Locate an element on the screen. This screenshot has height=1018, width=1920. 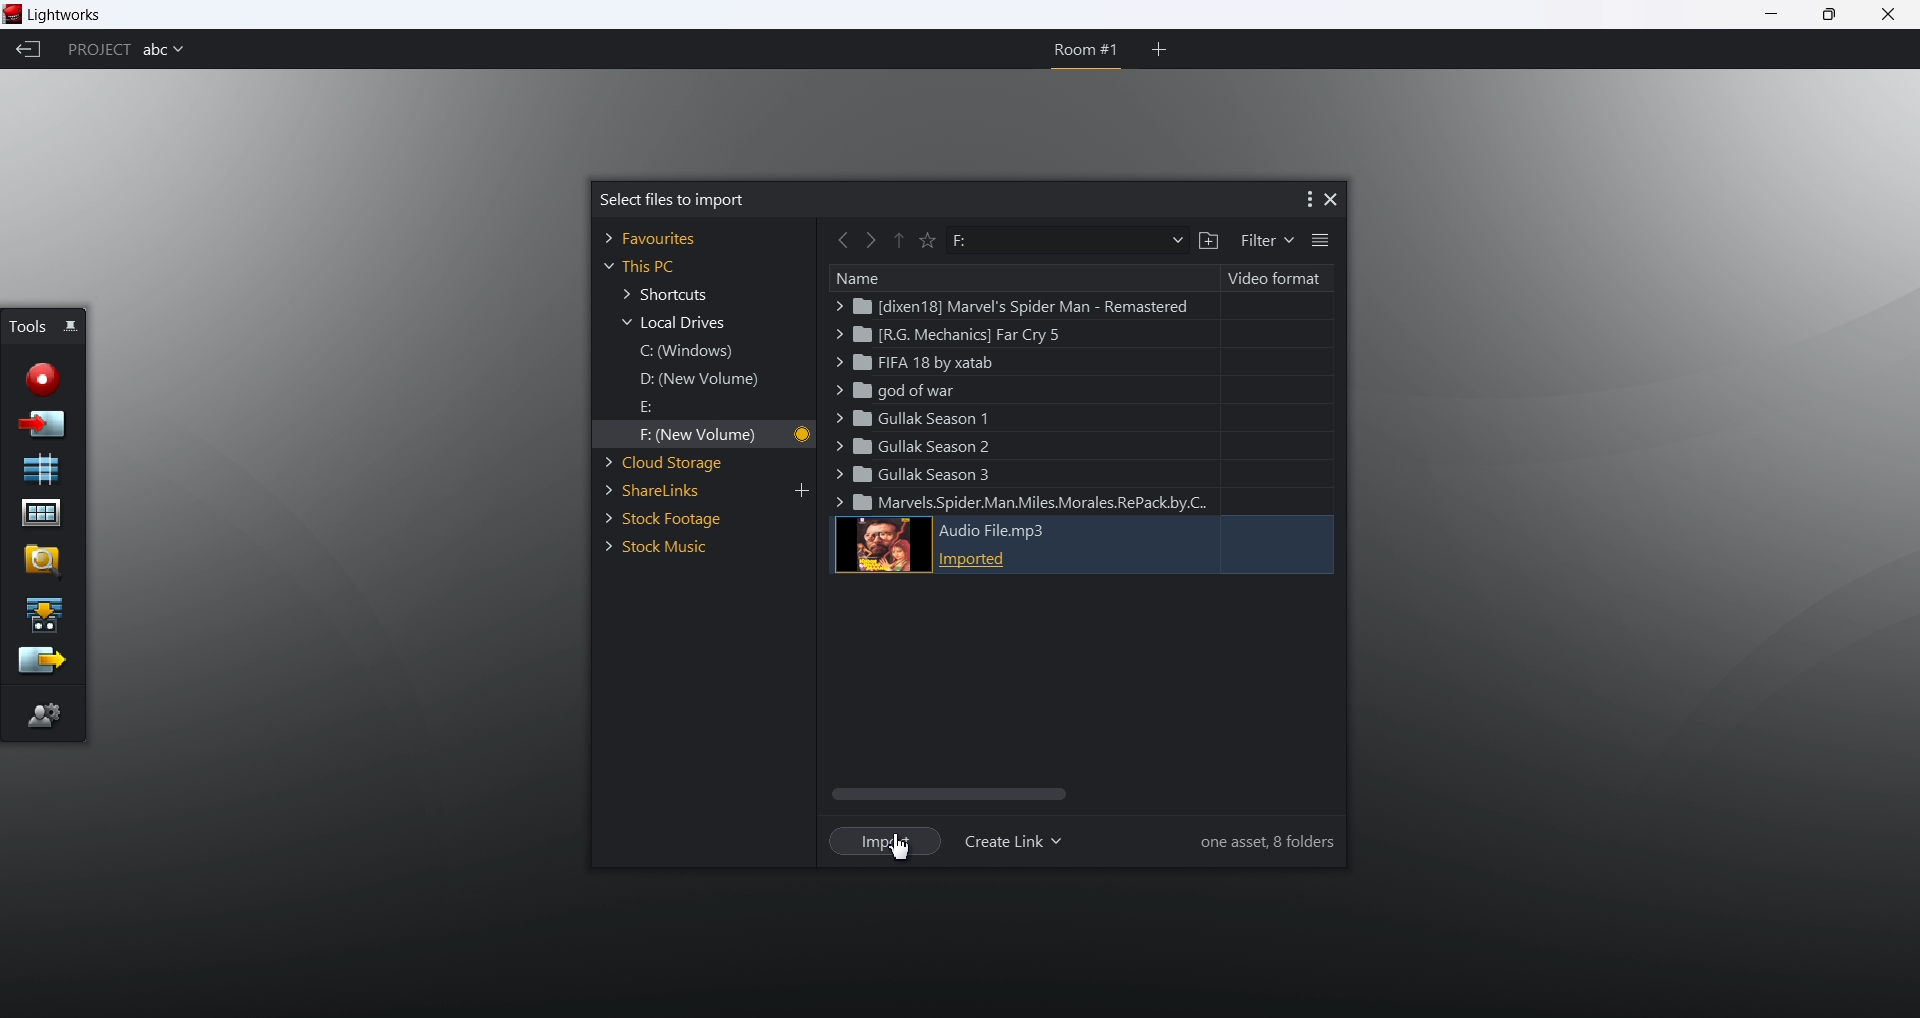
marvel spider man is located at coordinates (1011, 307).